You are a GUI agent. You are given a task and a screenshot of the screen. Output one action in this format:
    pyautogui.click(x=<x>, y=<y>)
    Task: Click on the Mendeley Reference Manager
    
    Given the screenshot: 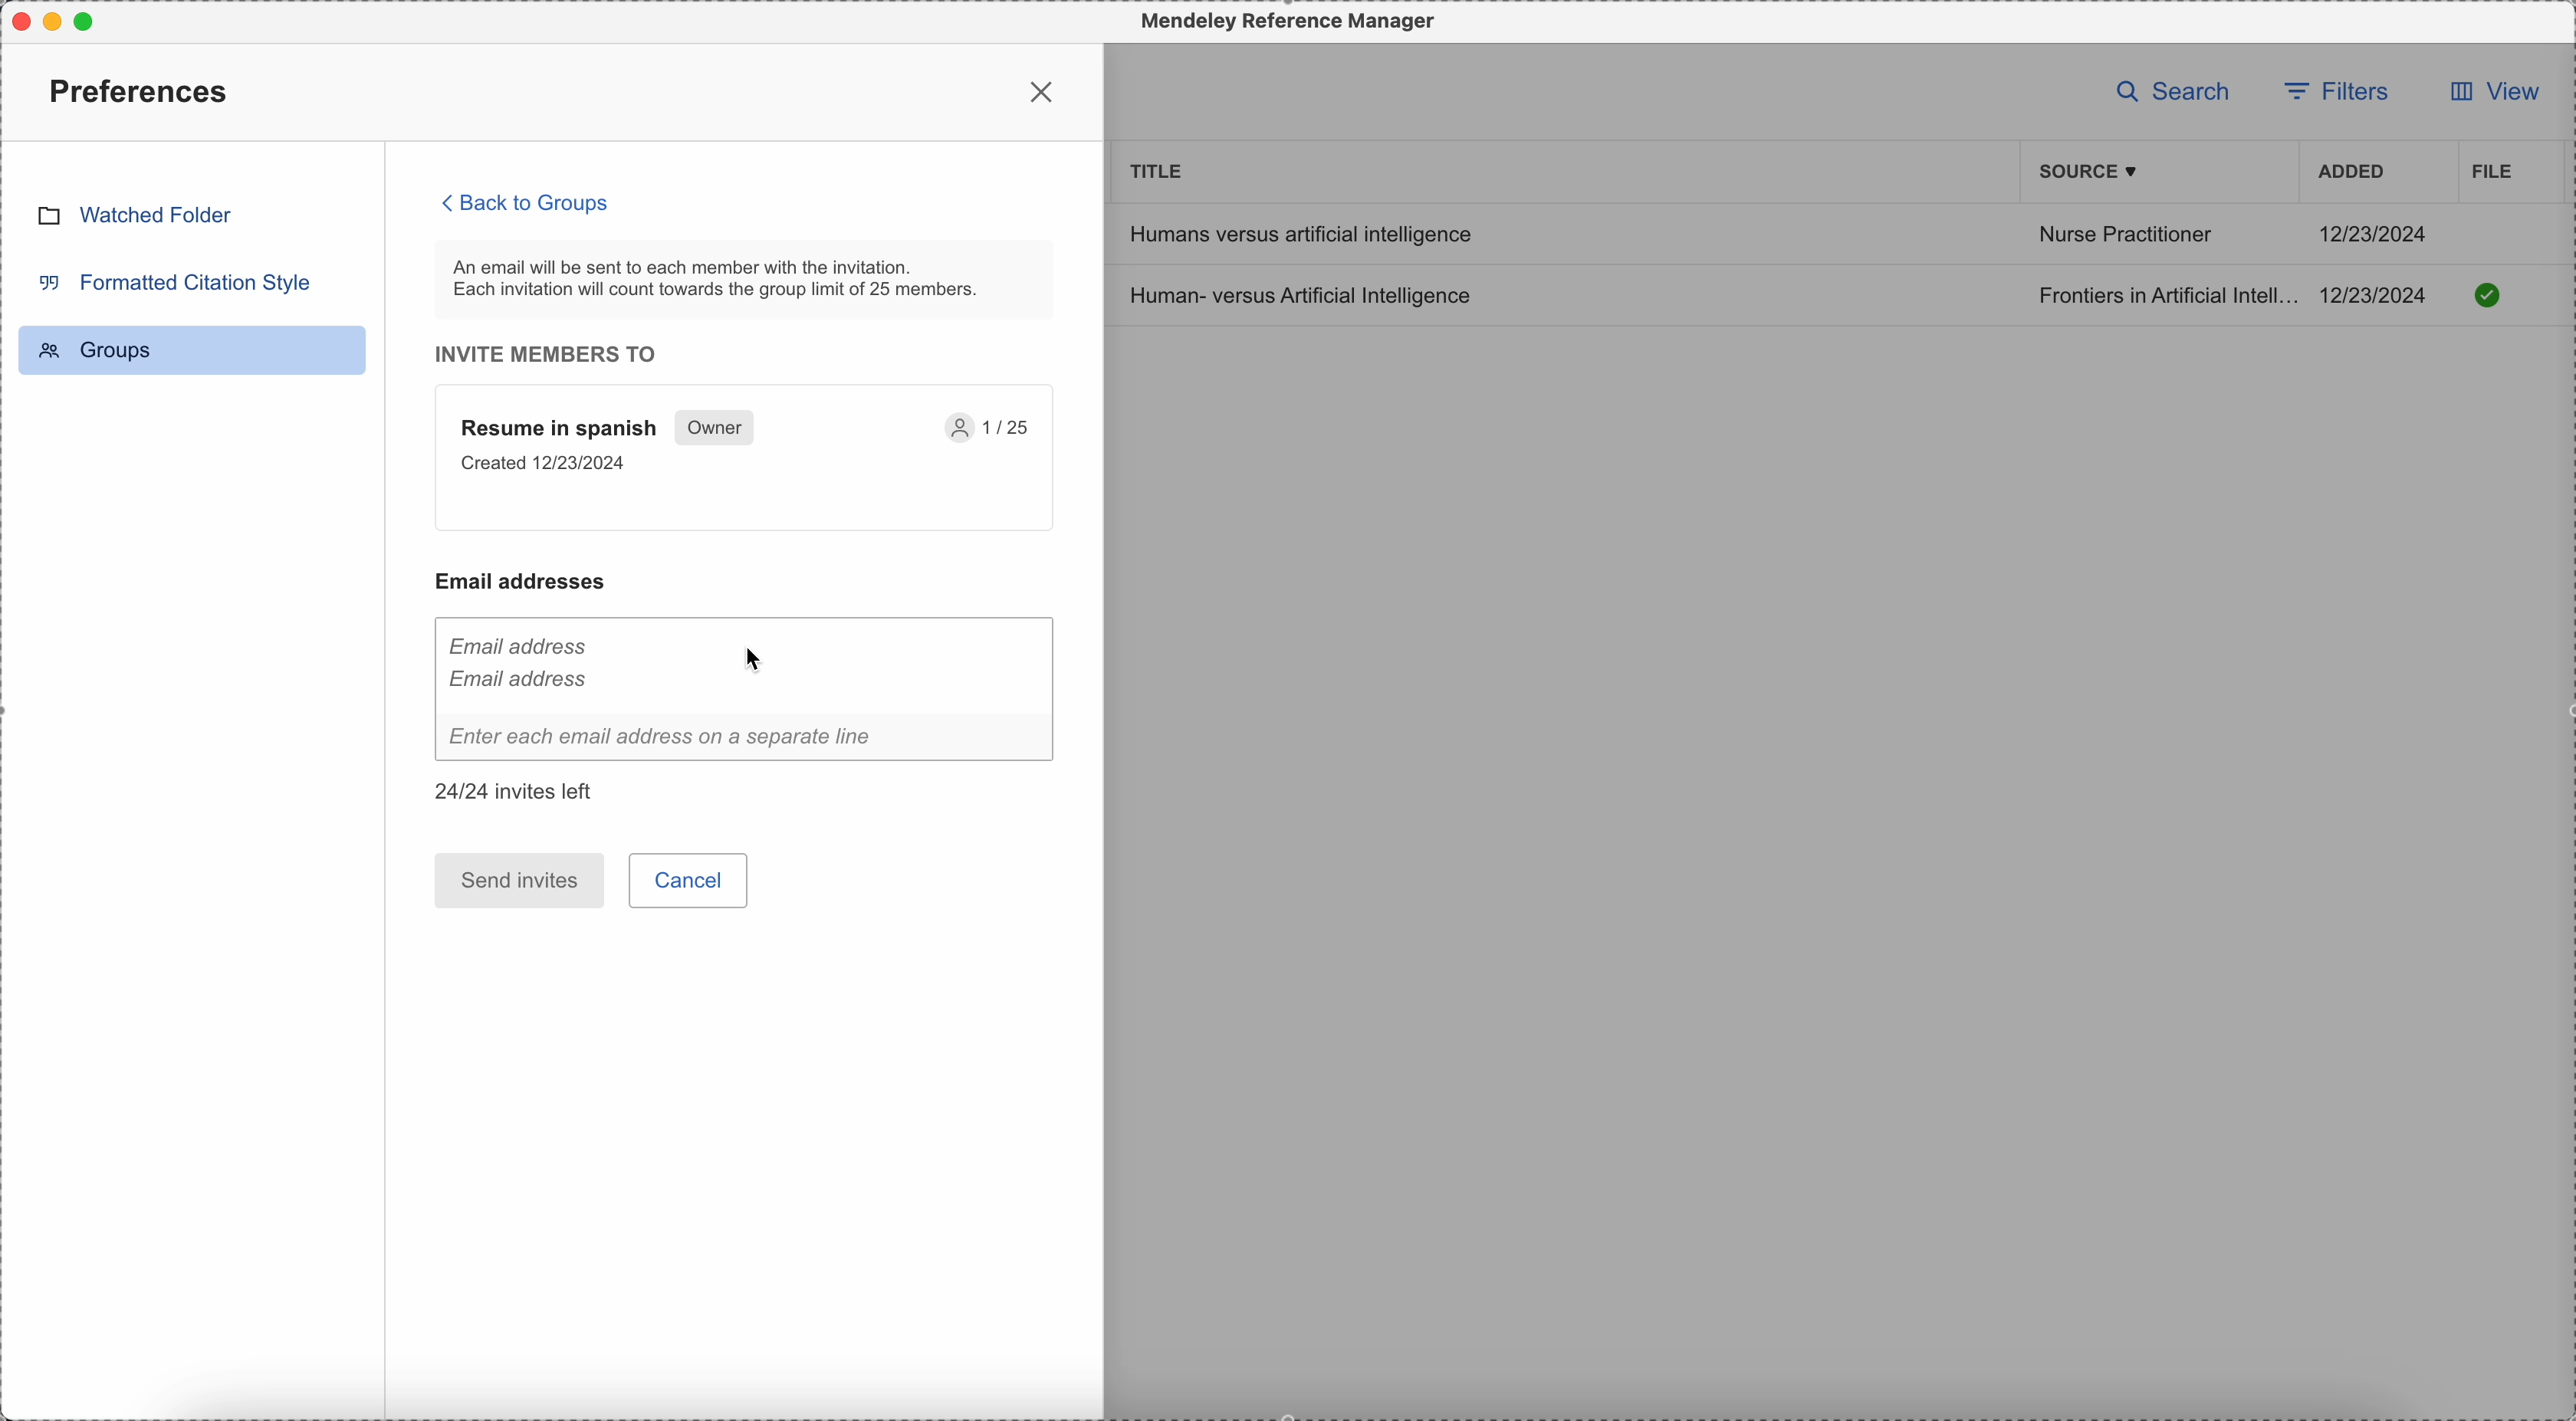 What is the action you would take?
    pyautogui.click(x=1283, y=22)
    